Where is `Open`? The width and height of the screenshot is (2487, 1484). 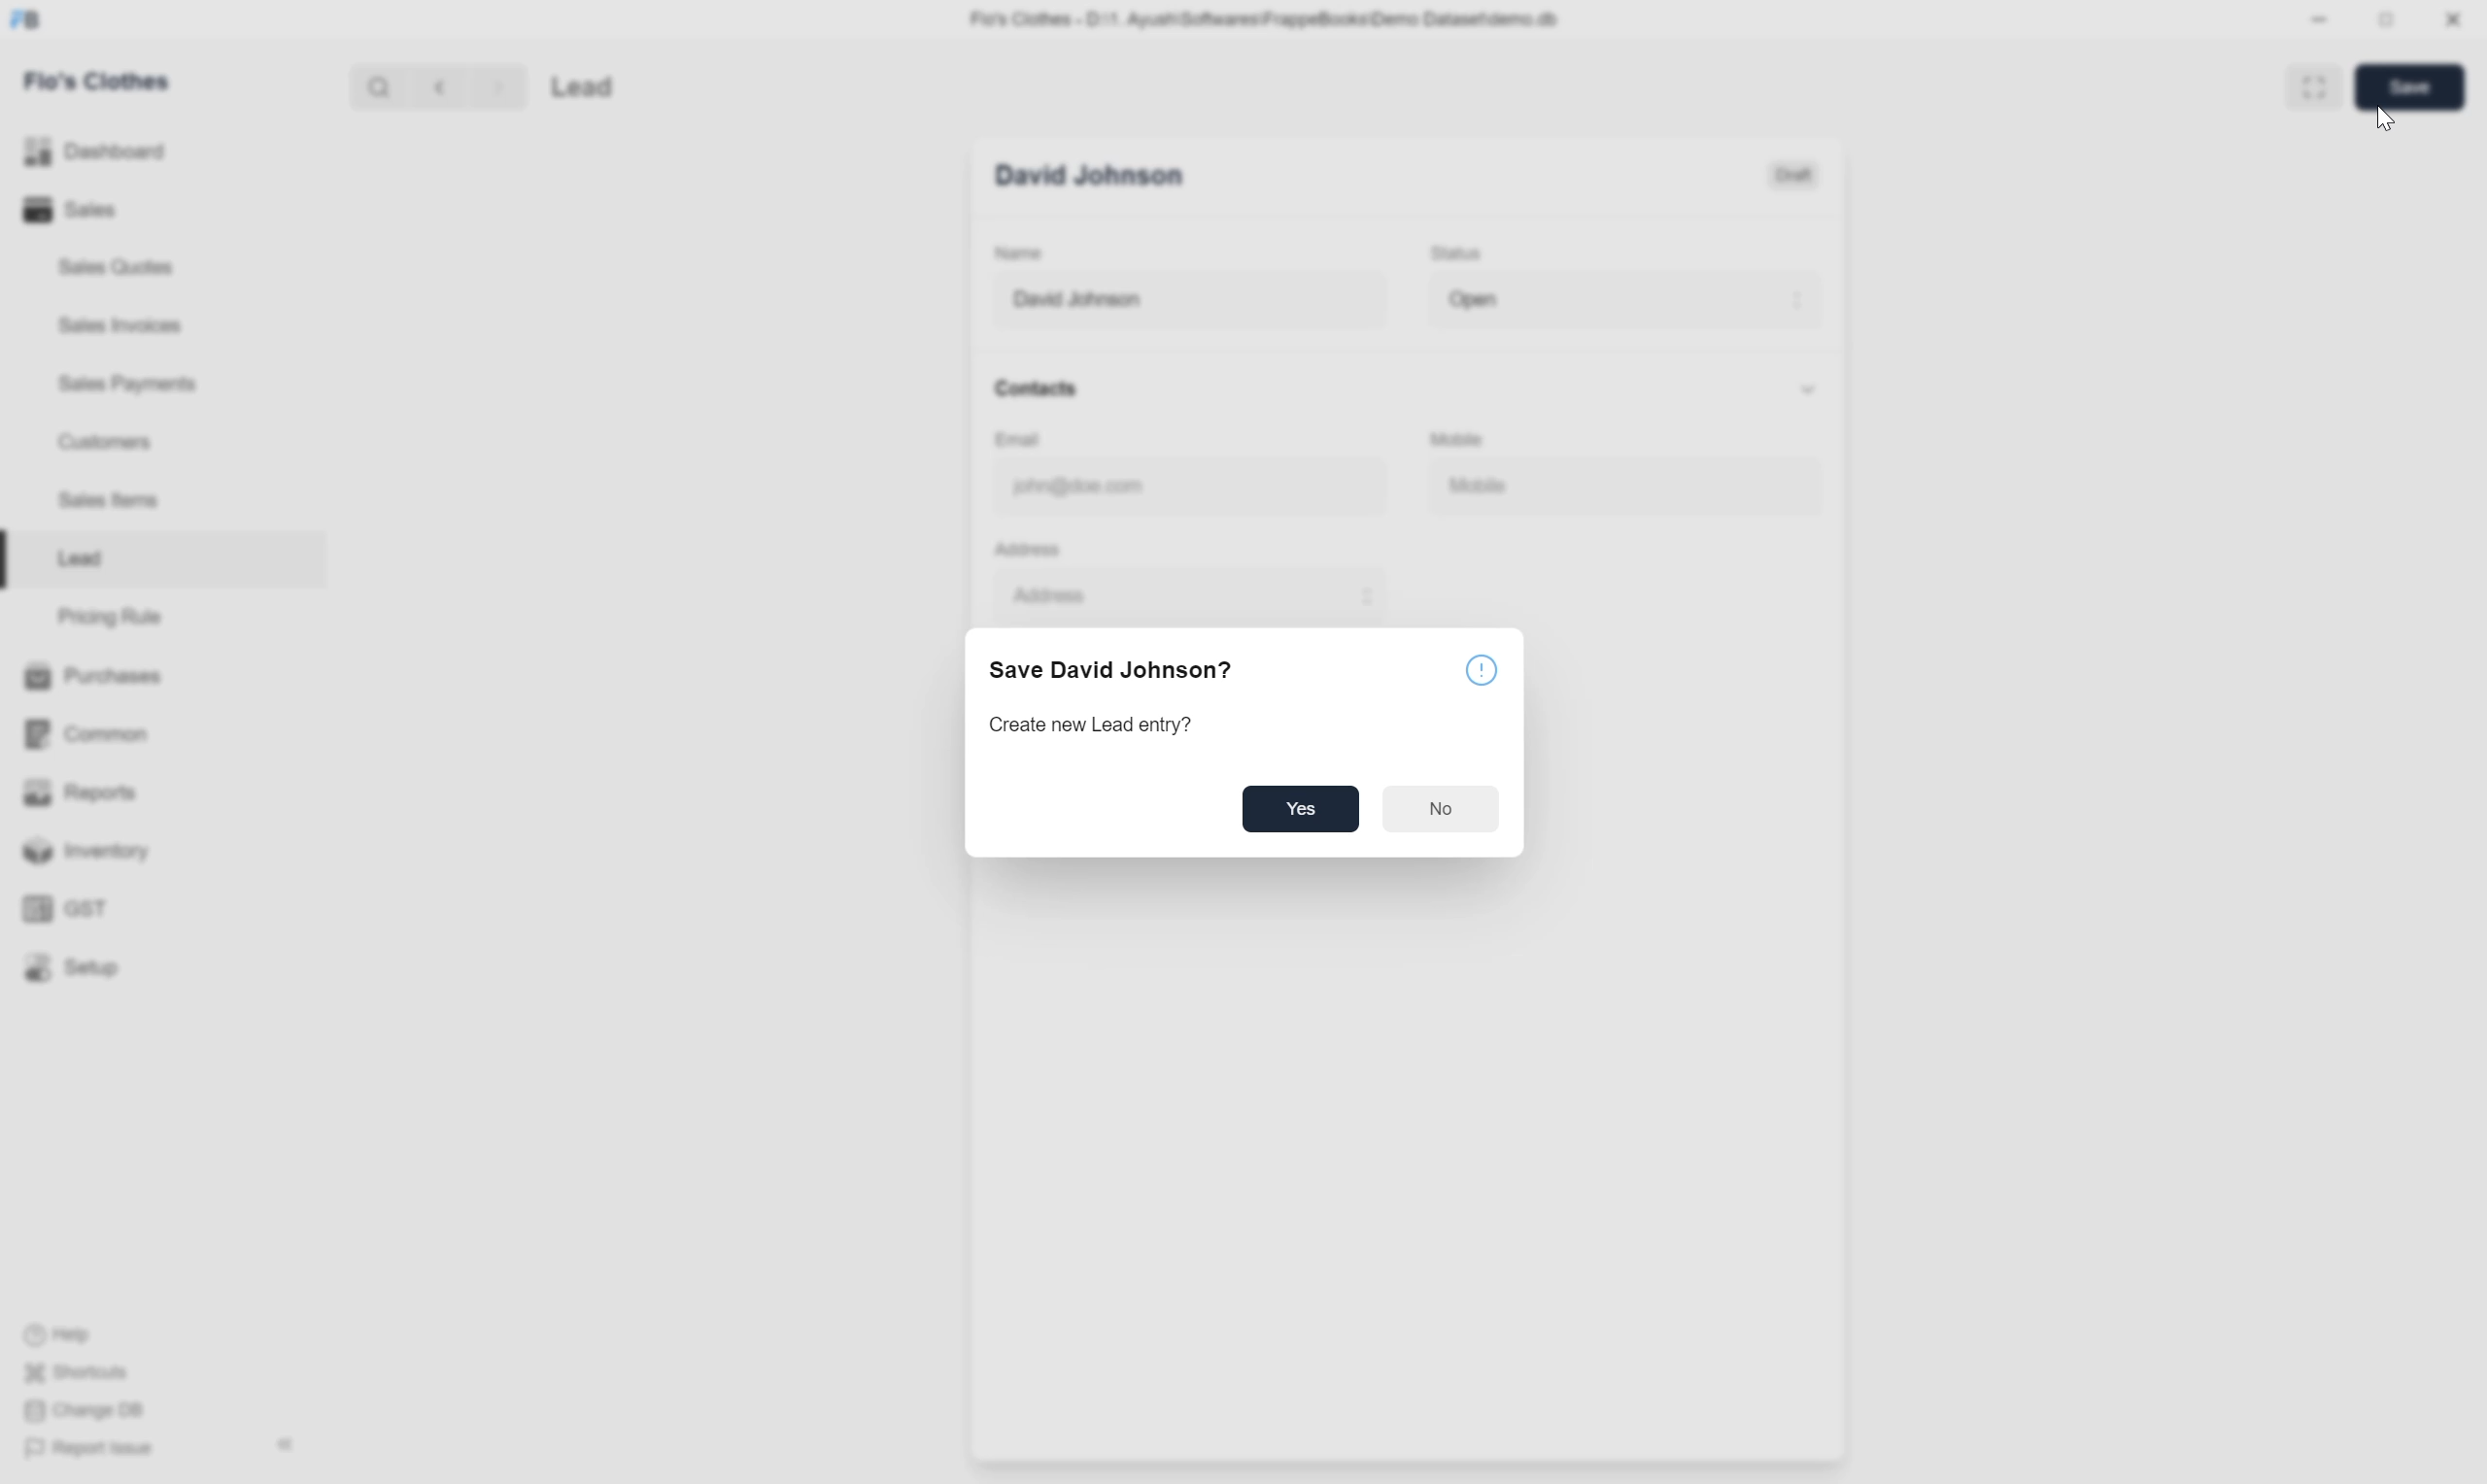
Open is located at coordinates (1621, 298).